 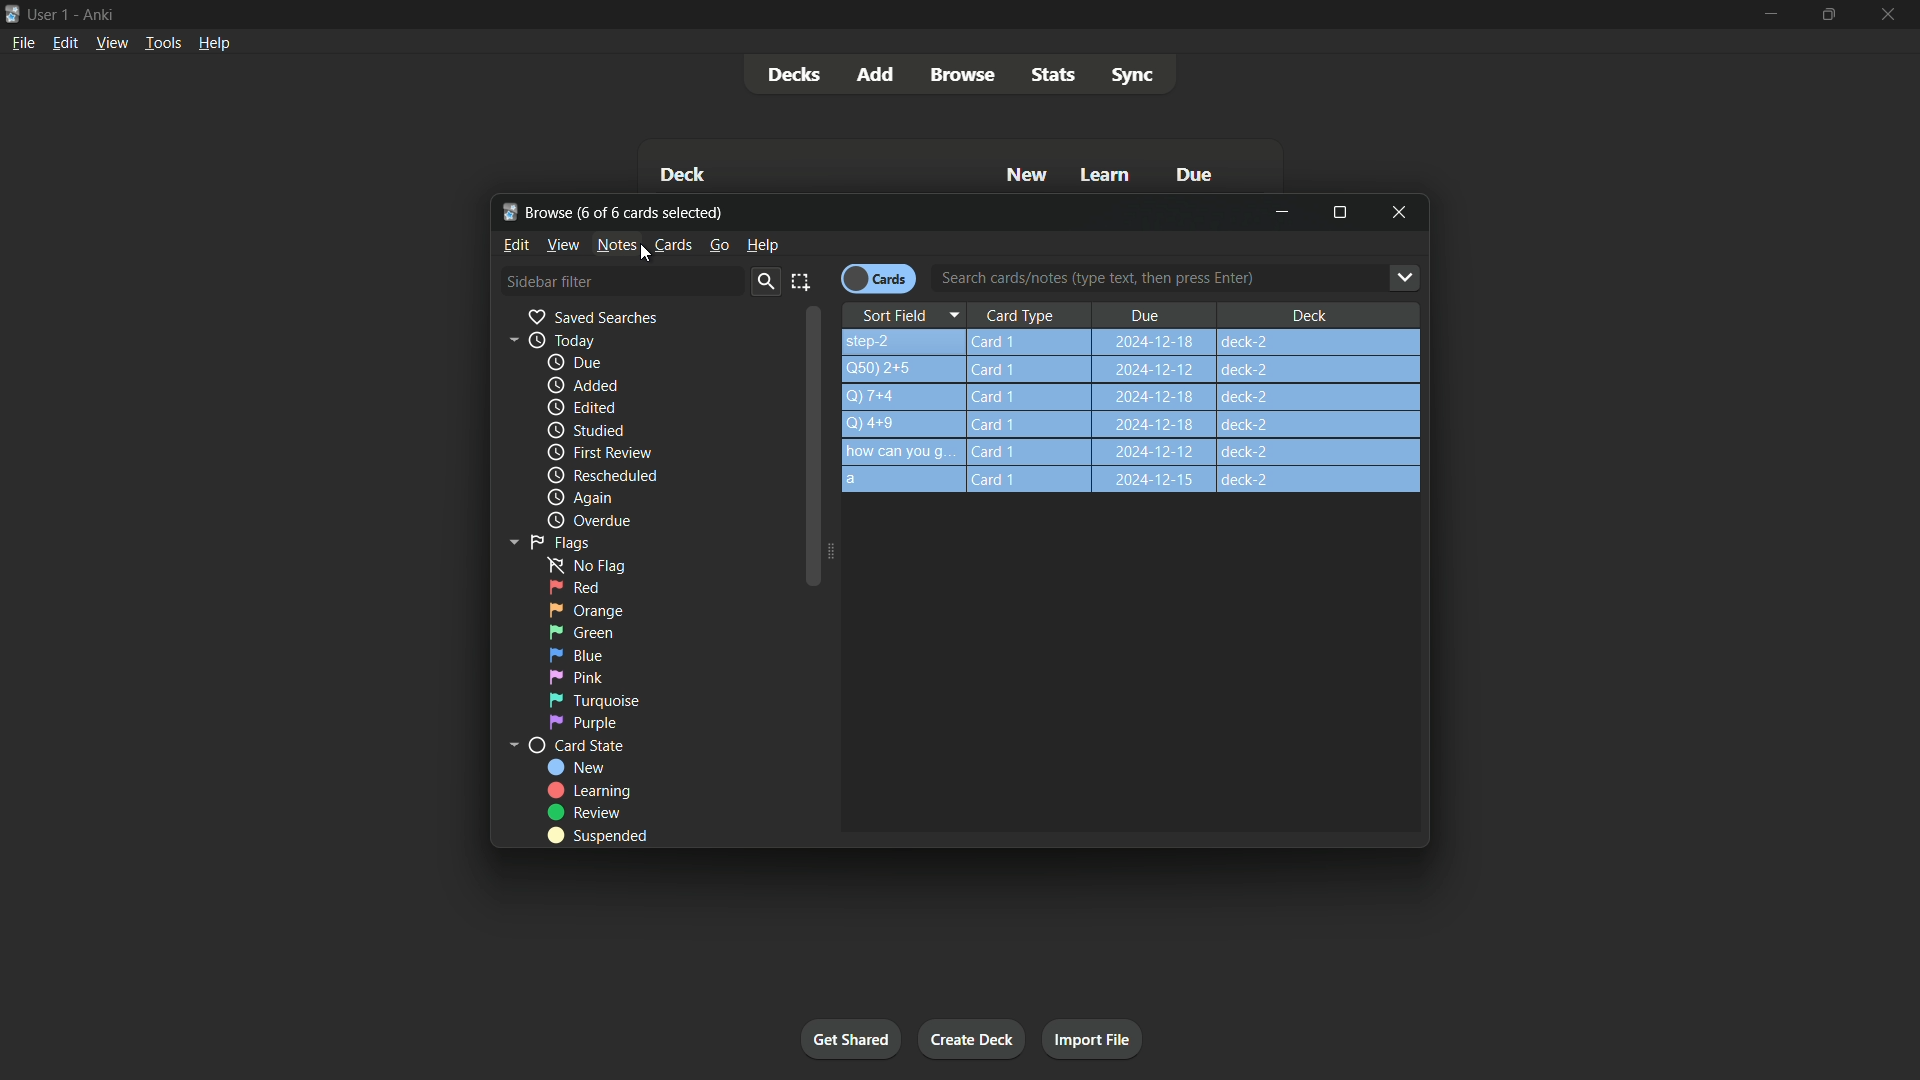 I want to click on View menu, so click(x=111, y=44).